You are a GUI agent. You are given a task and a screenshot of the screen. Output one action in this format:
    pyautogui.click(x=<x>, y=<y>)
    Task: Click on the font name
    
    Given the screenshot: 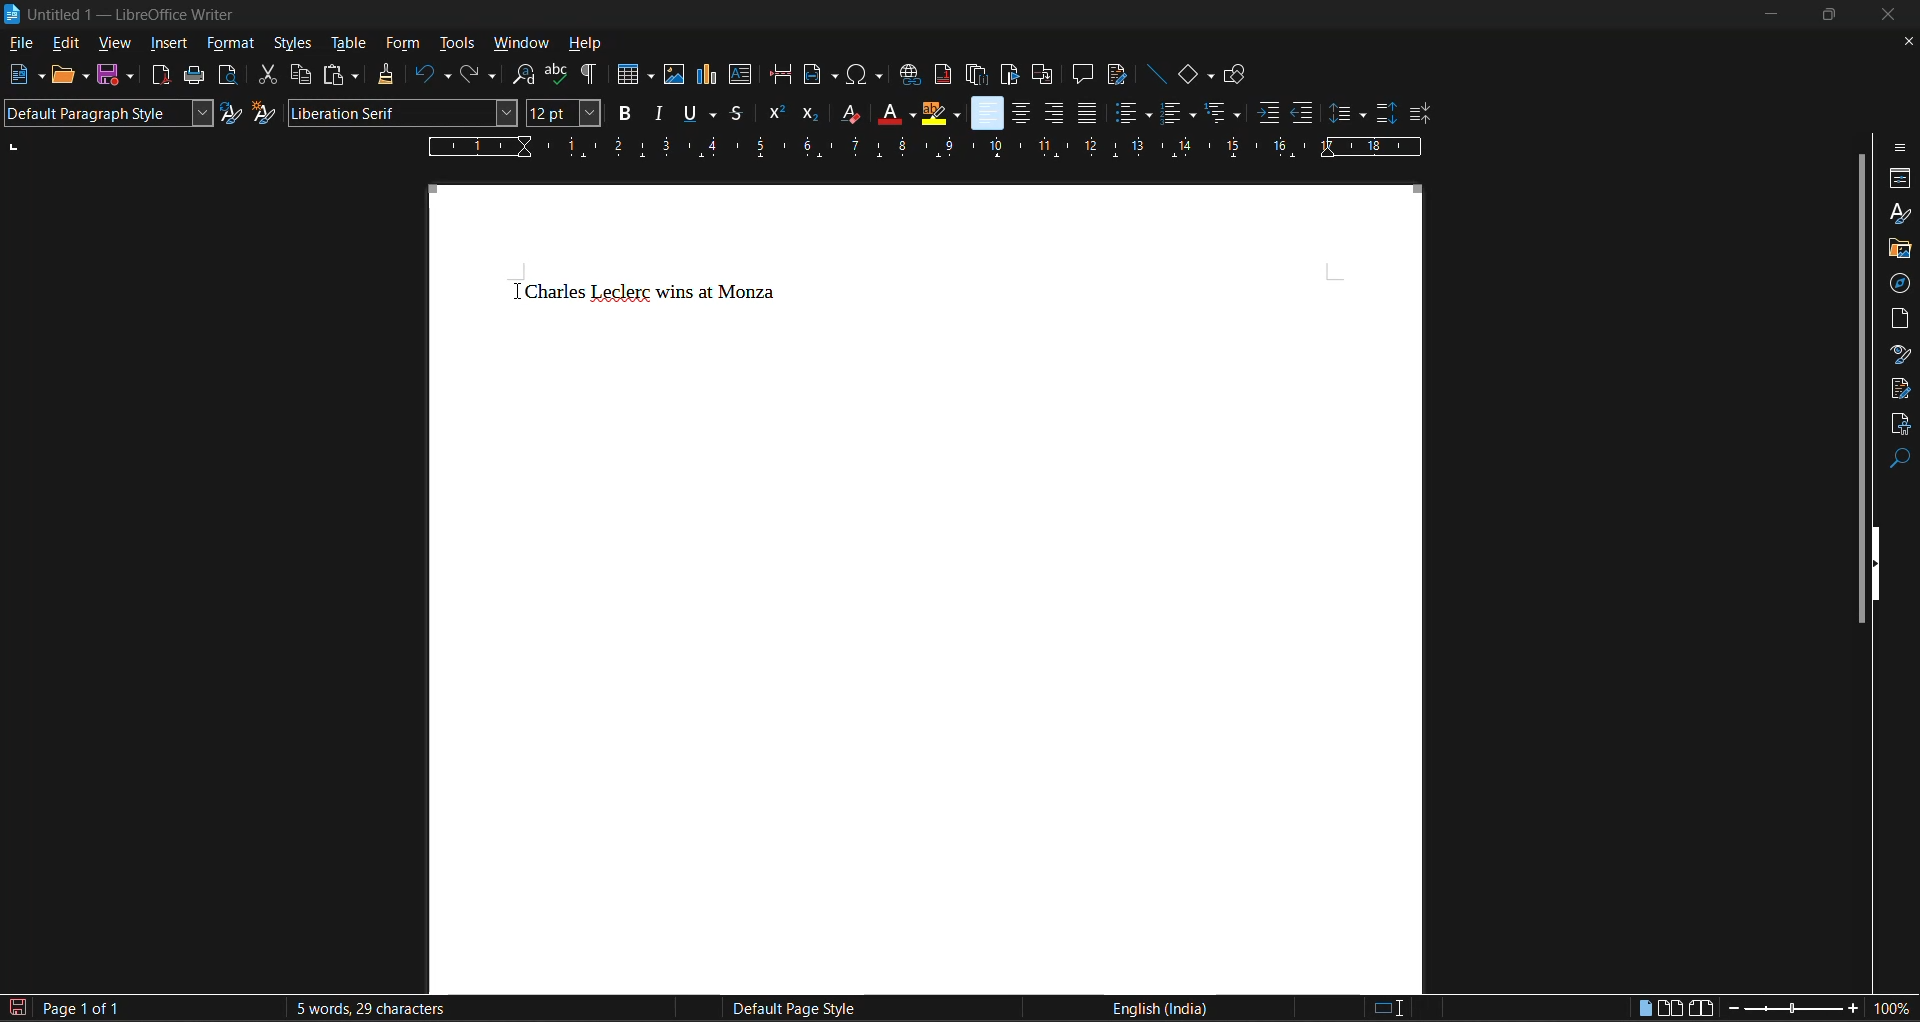 What is the action you would take?
    pyautogui.click(x=399, y=112)
    